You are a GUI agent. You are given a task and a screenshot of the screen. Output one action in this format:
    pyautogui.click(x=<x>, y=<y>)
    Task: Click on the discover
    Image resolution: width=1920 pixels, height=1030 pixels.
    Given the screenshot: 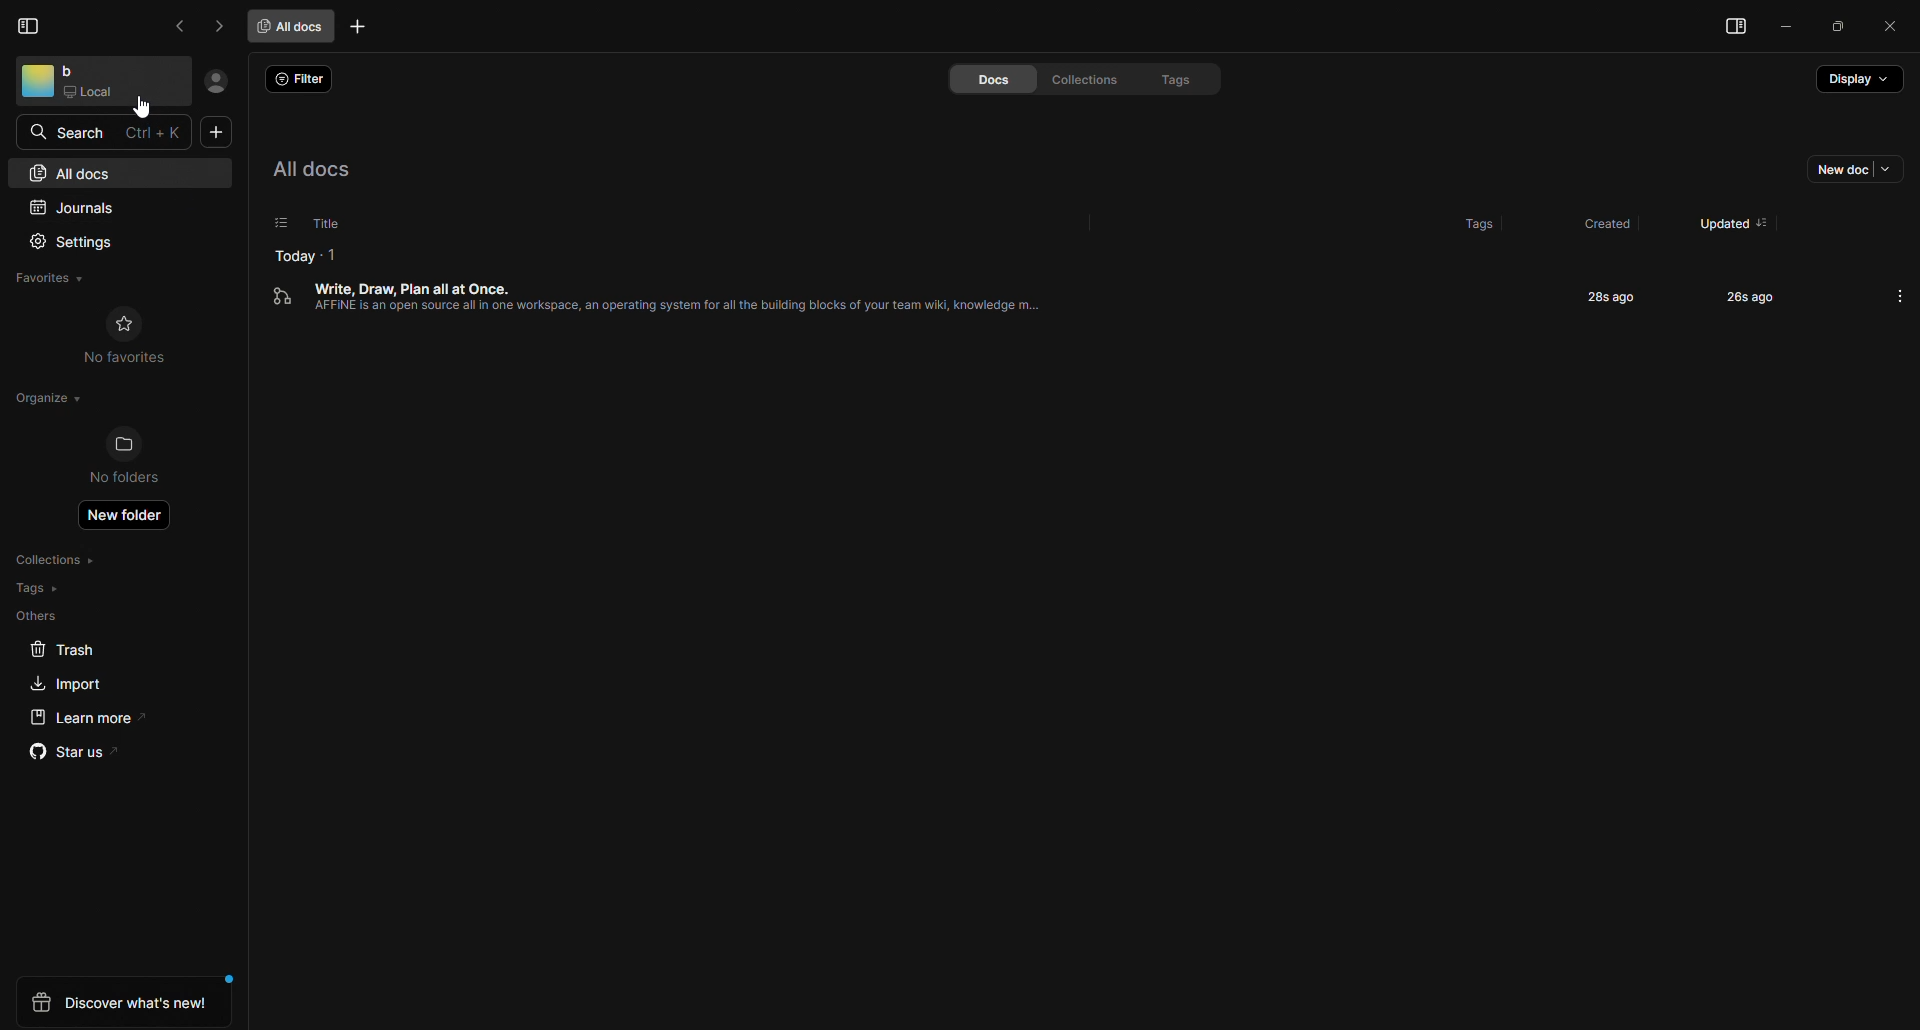 What is the action you would take?
    pyautogui.click(x=123, y=1002)
    